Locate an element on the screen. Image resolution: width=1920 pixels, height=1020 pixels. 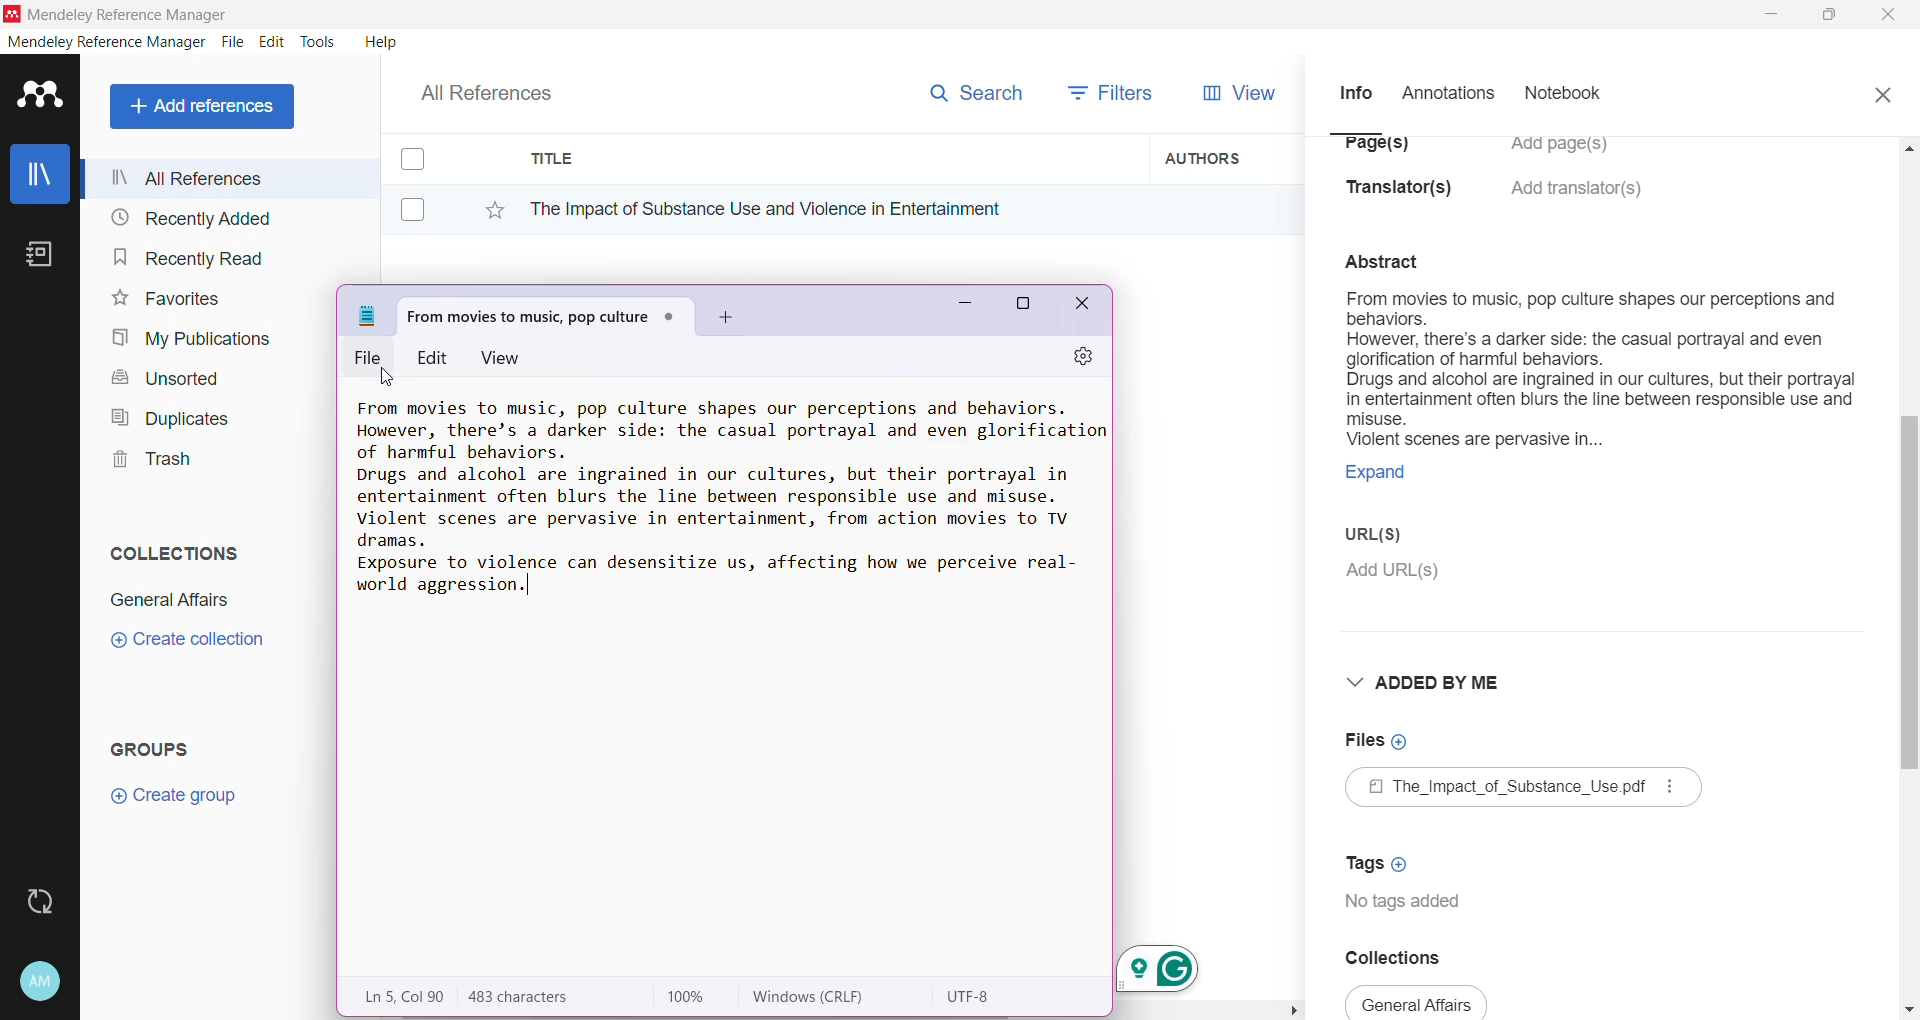
Trash is located at coordinates (146, 462).